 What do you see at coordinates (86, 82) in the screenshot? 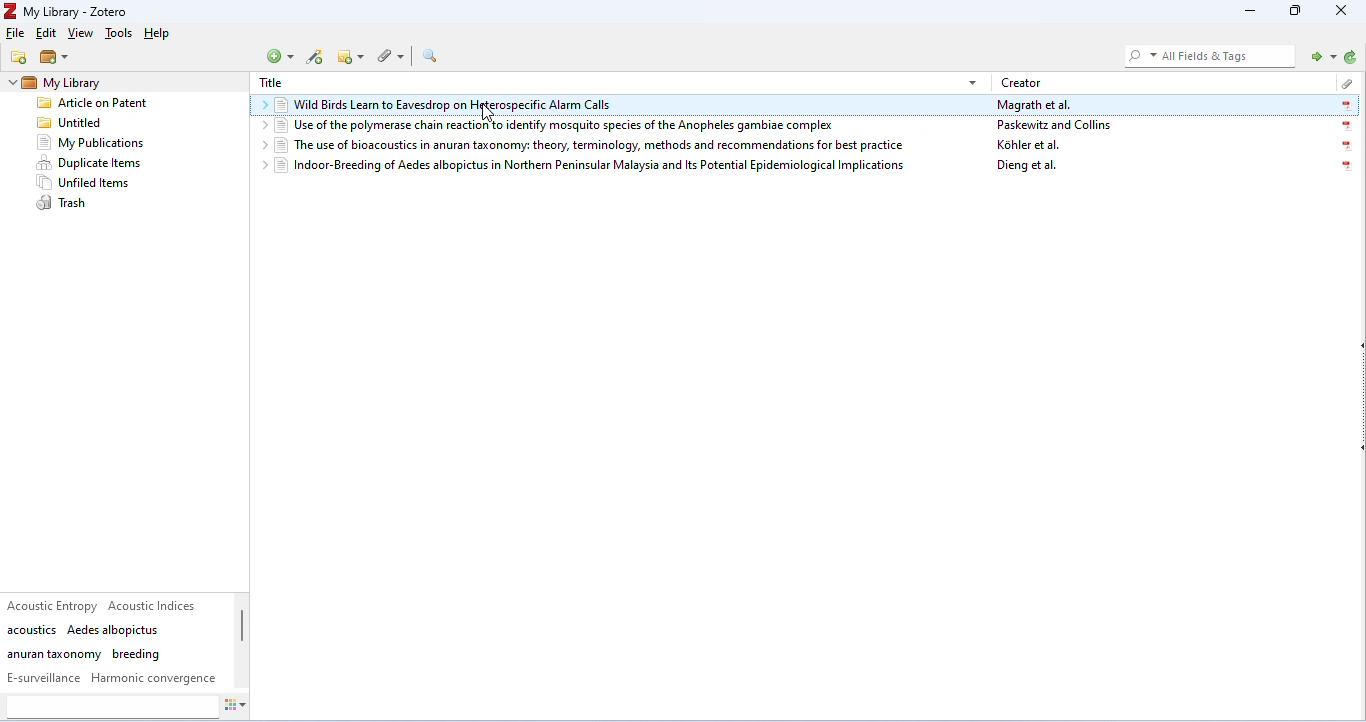
I see `my library` at bounding box center [86, 82].